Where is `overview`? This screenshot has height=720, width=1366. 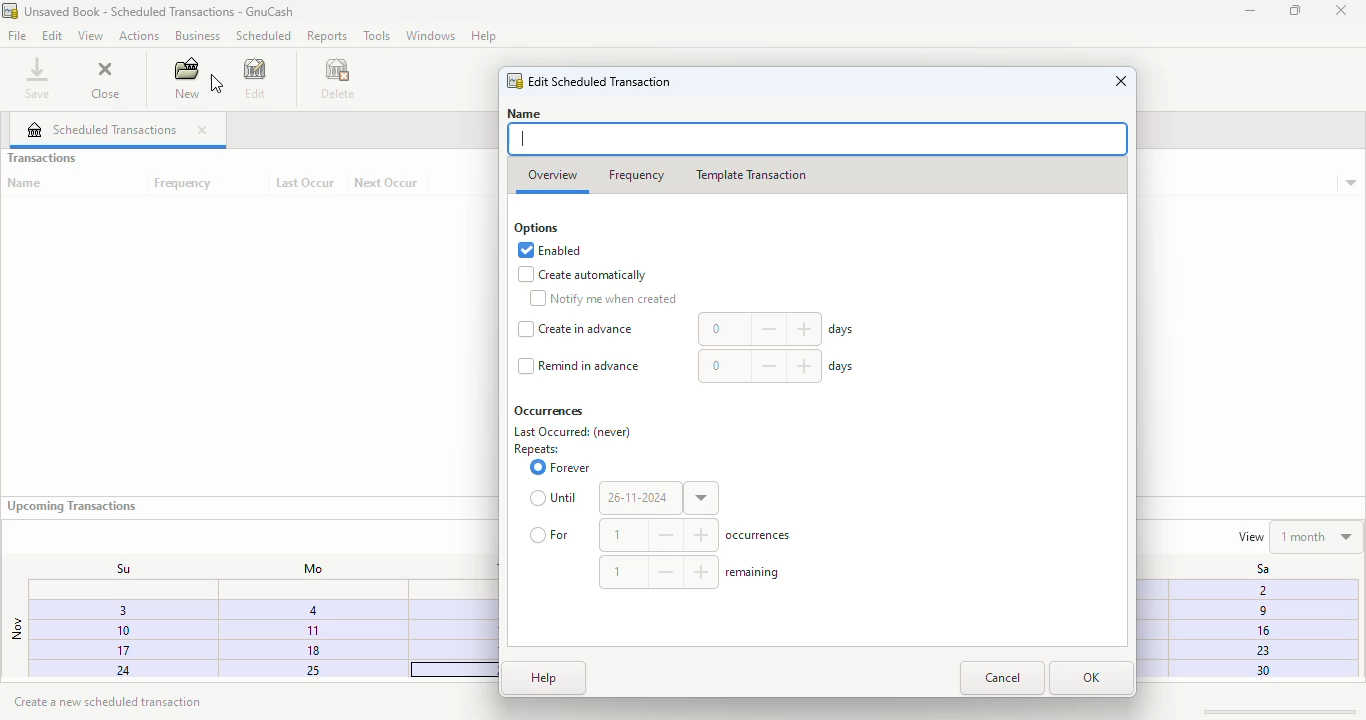
overview is located at coordinates (553, 176).